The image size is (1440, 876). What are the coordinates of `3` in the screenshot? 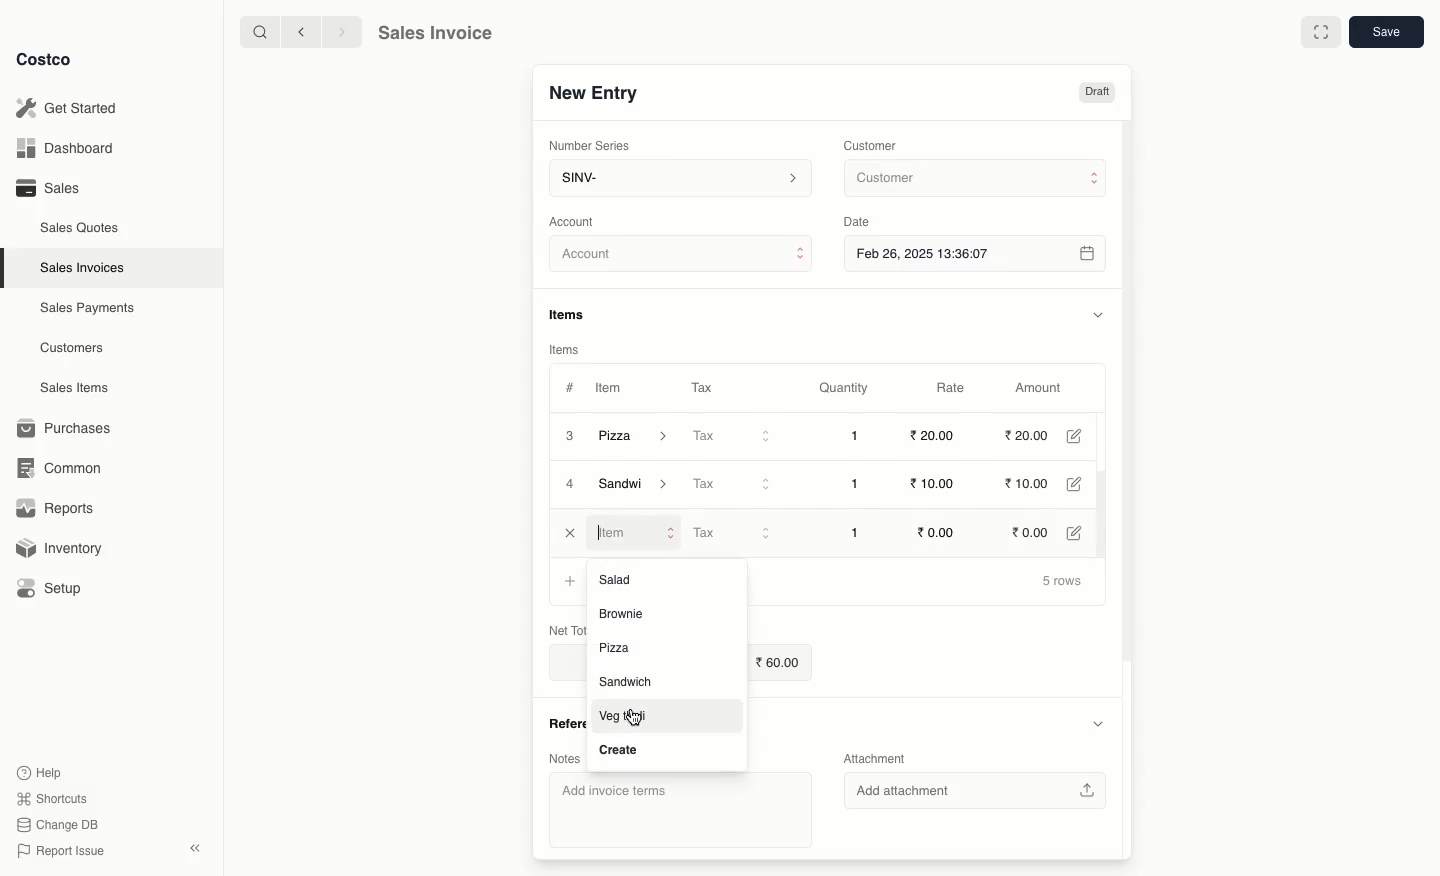 It's located at (568, 435).